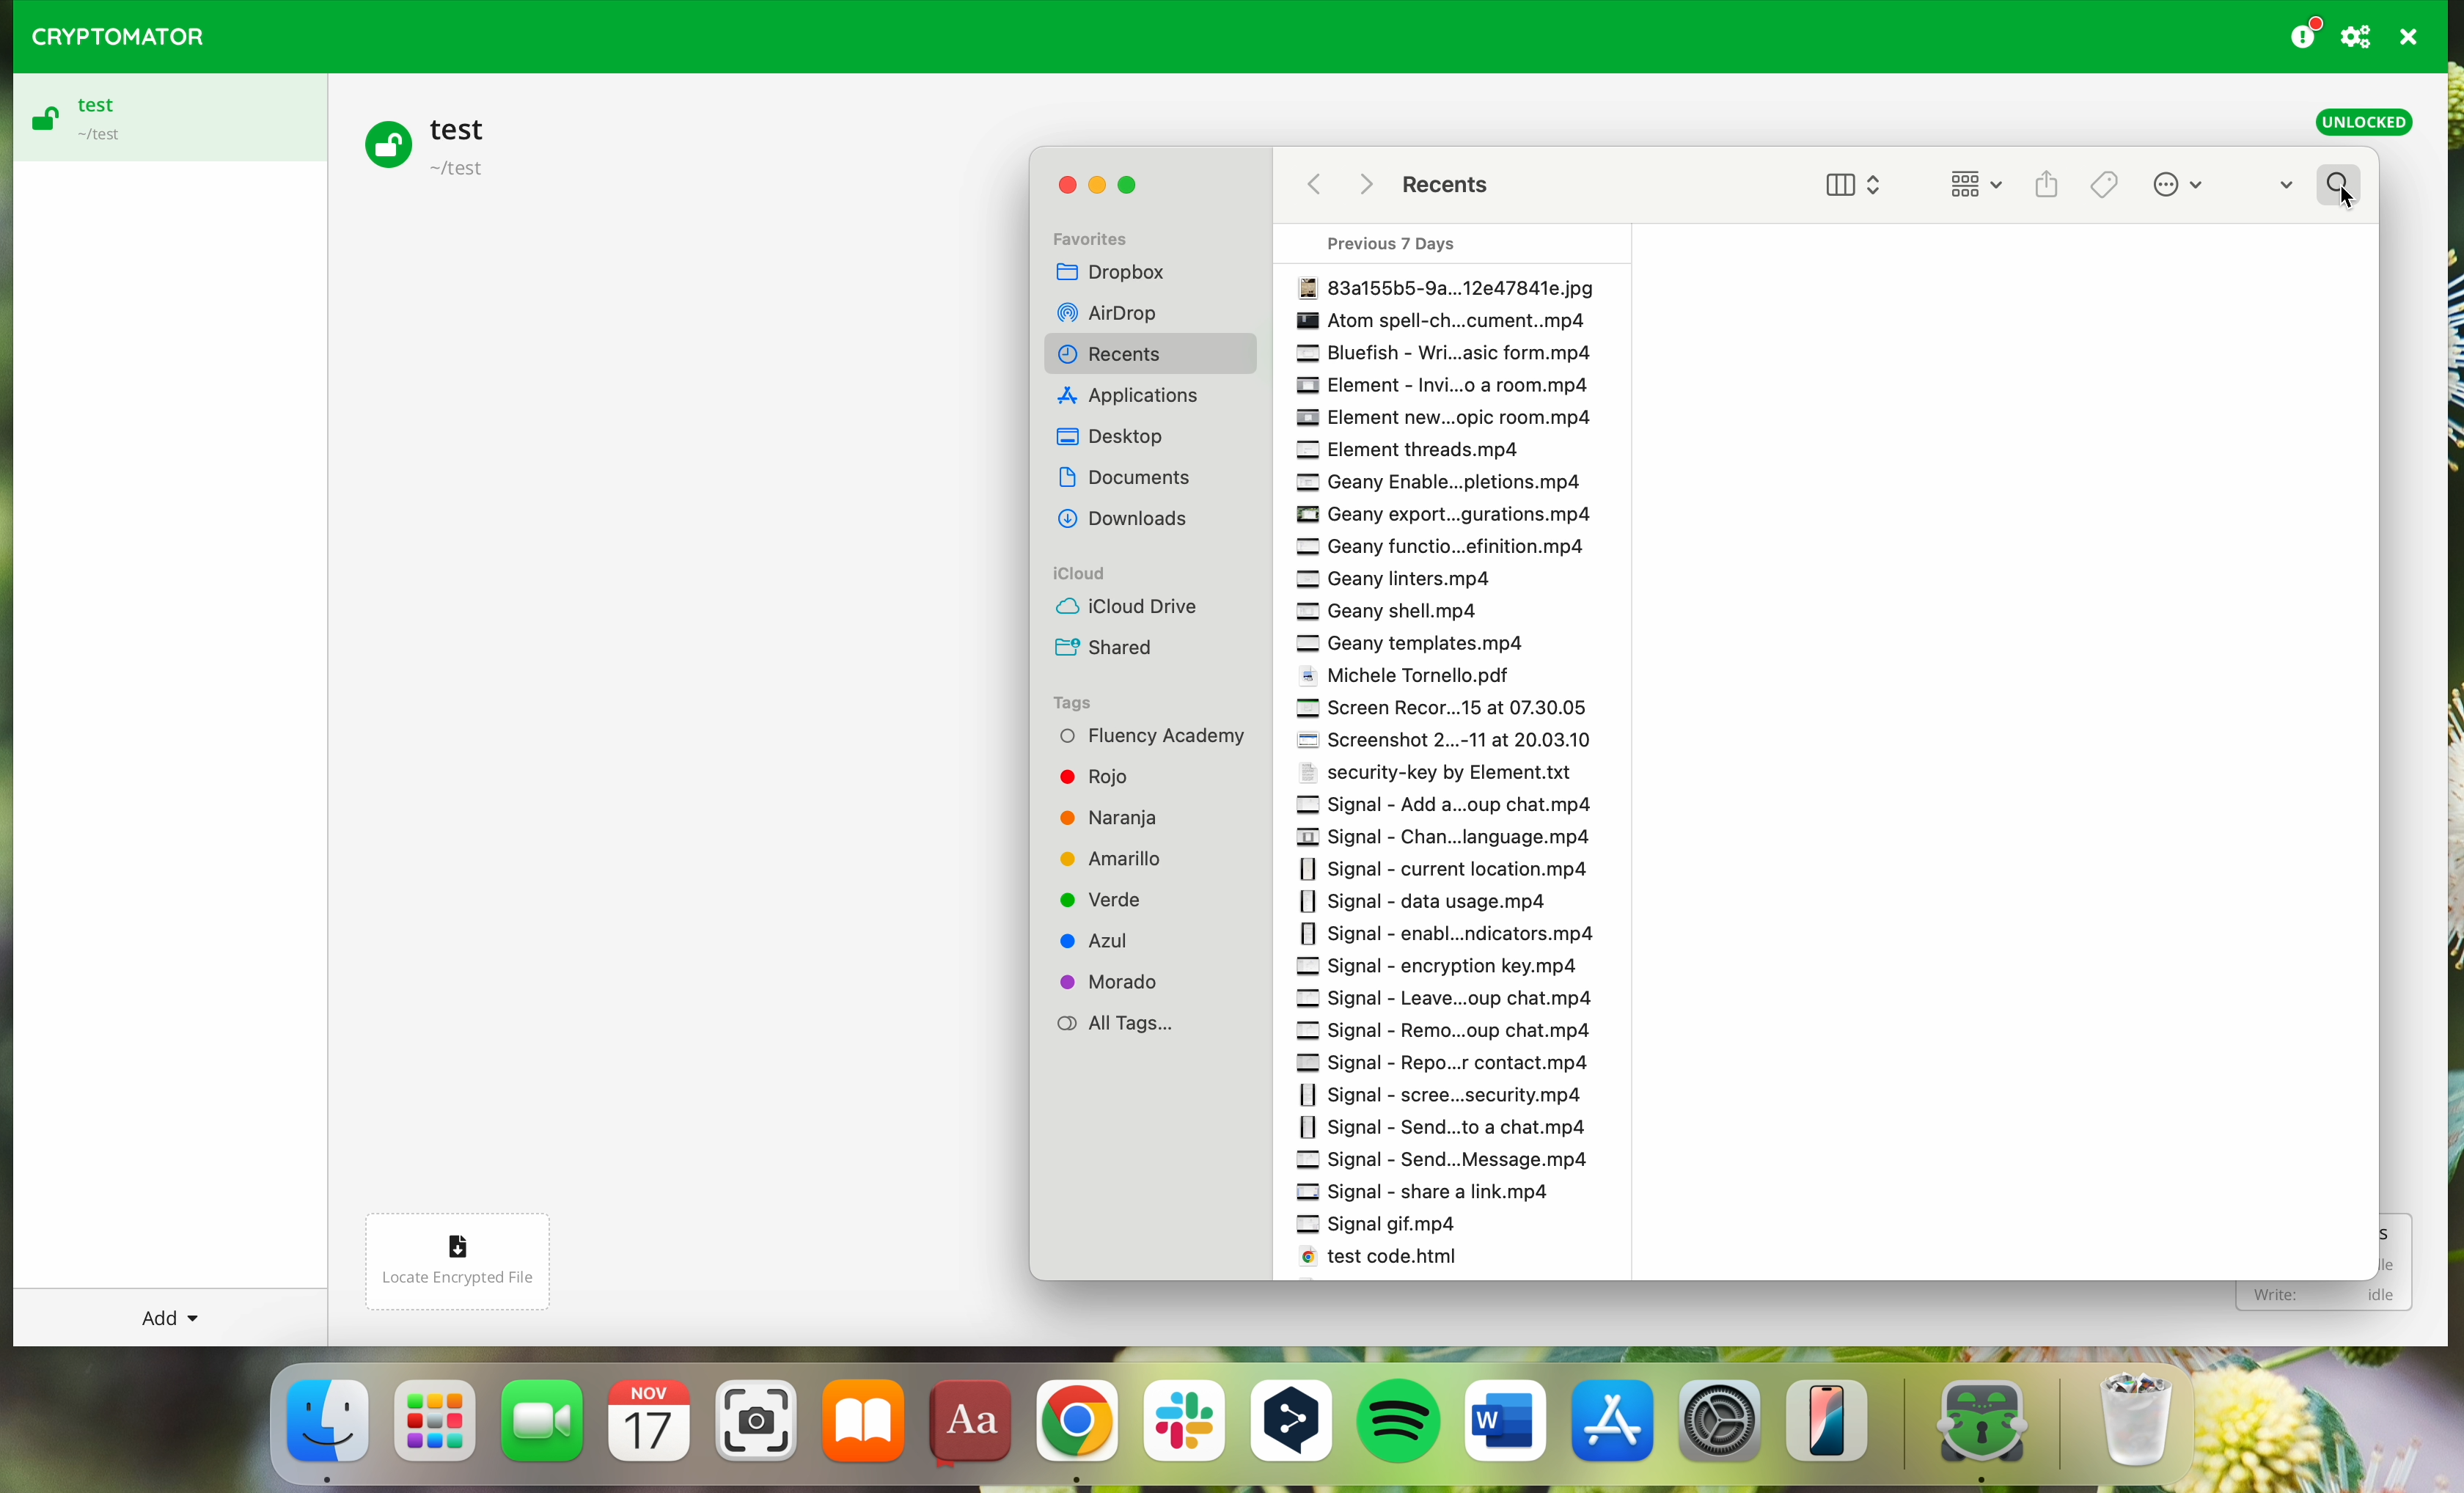 The height and width of the screenshot is (1493, 2464). What do you see at coordinates (2410, 37) in the screenshot?
I see `quit program` at bounding box center [2410, 37].